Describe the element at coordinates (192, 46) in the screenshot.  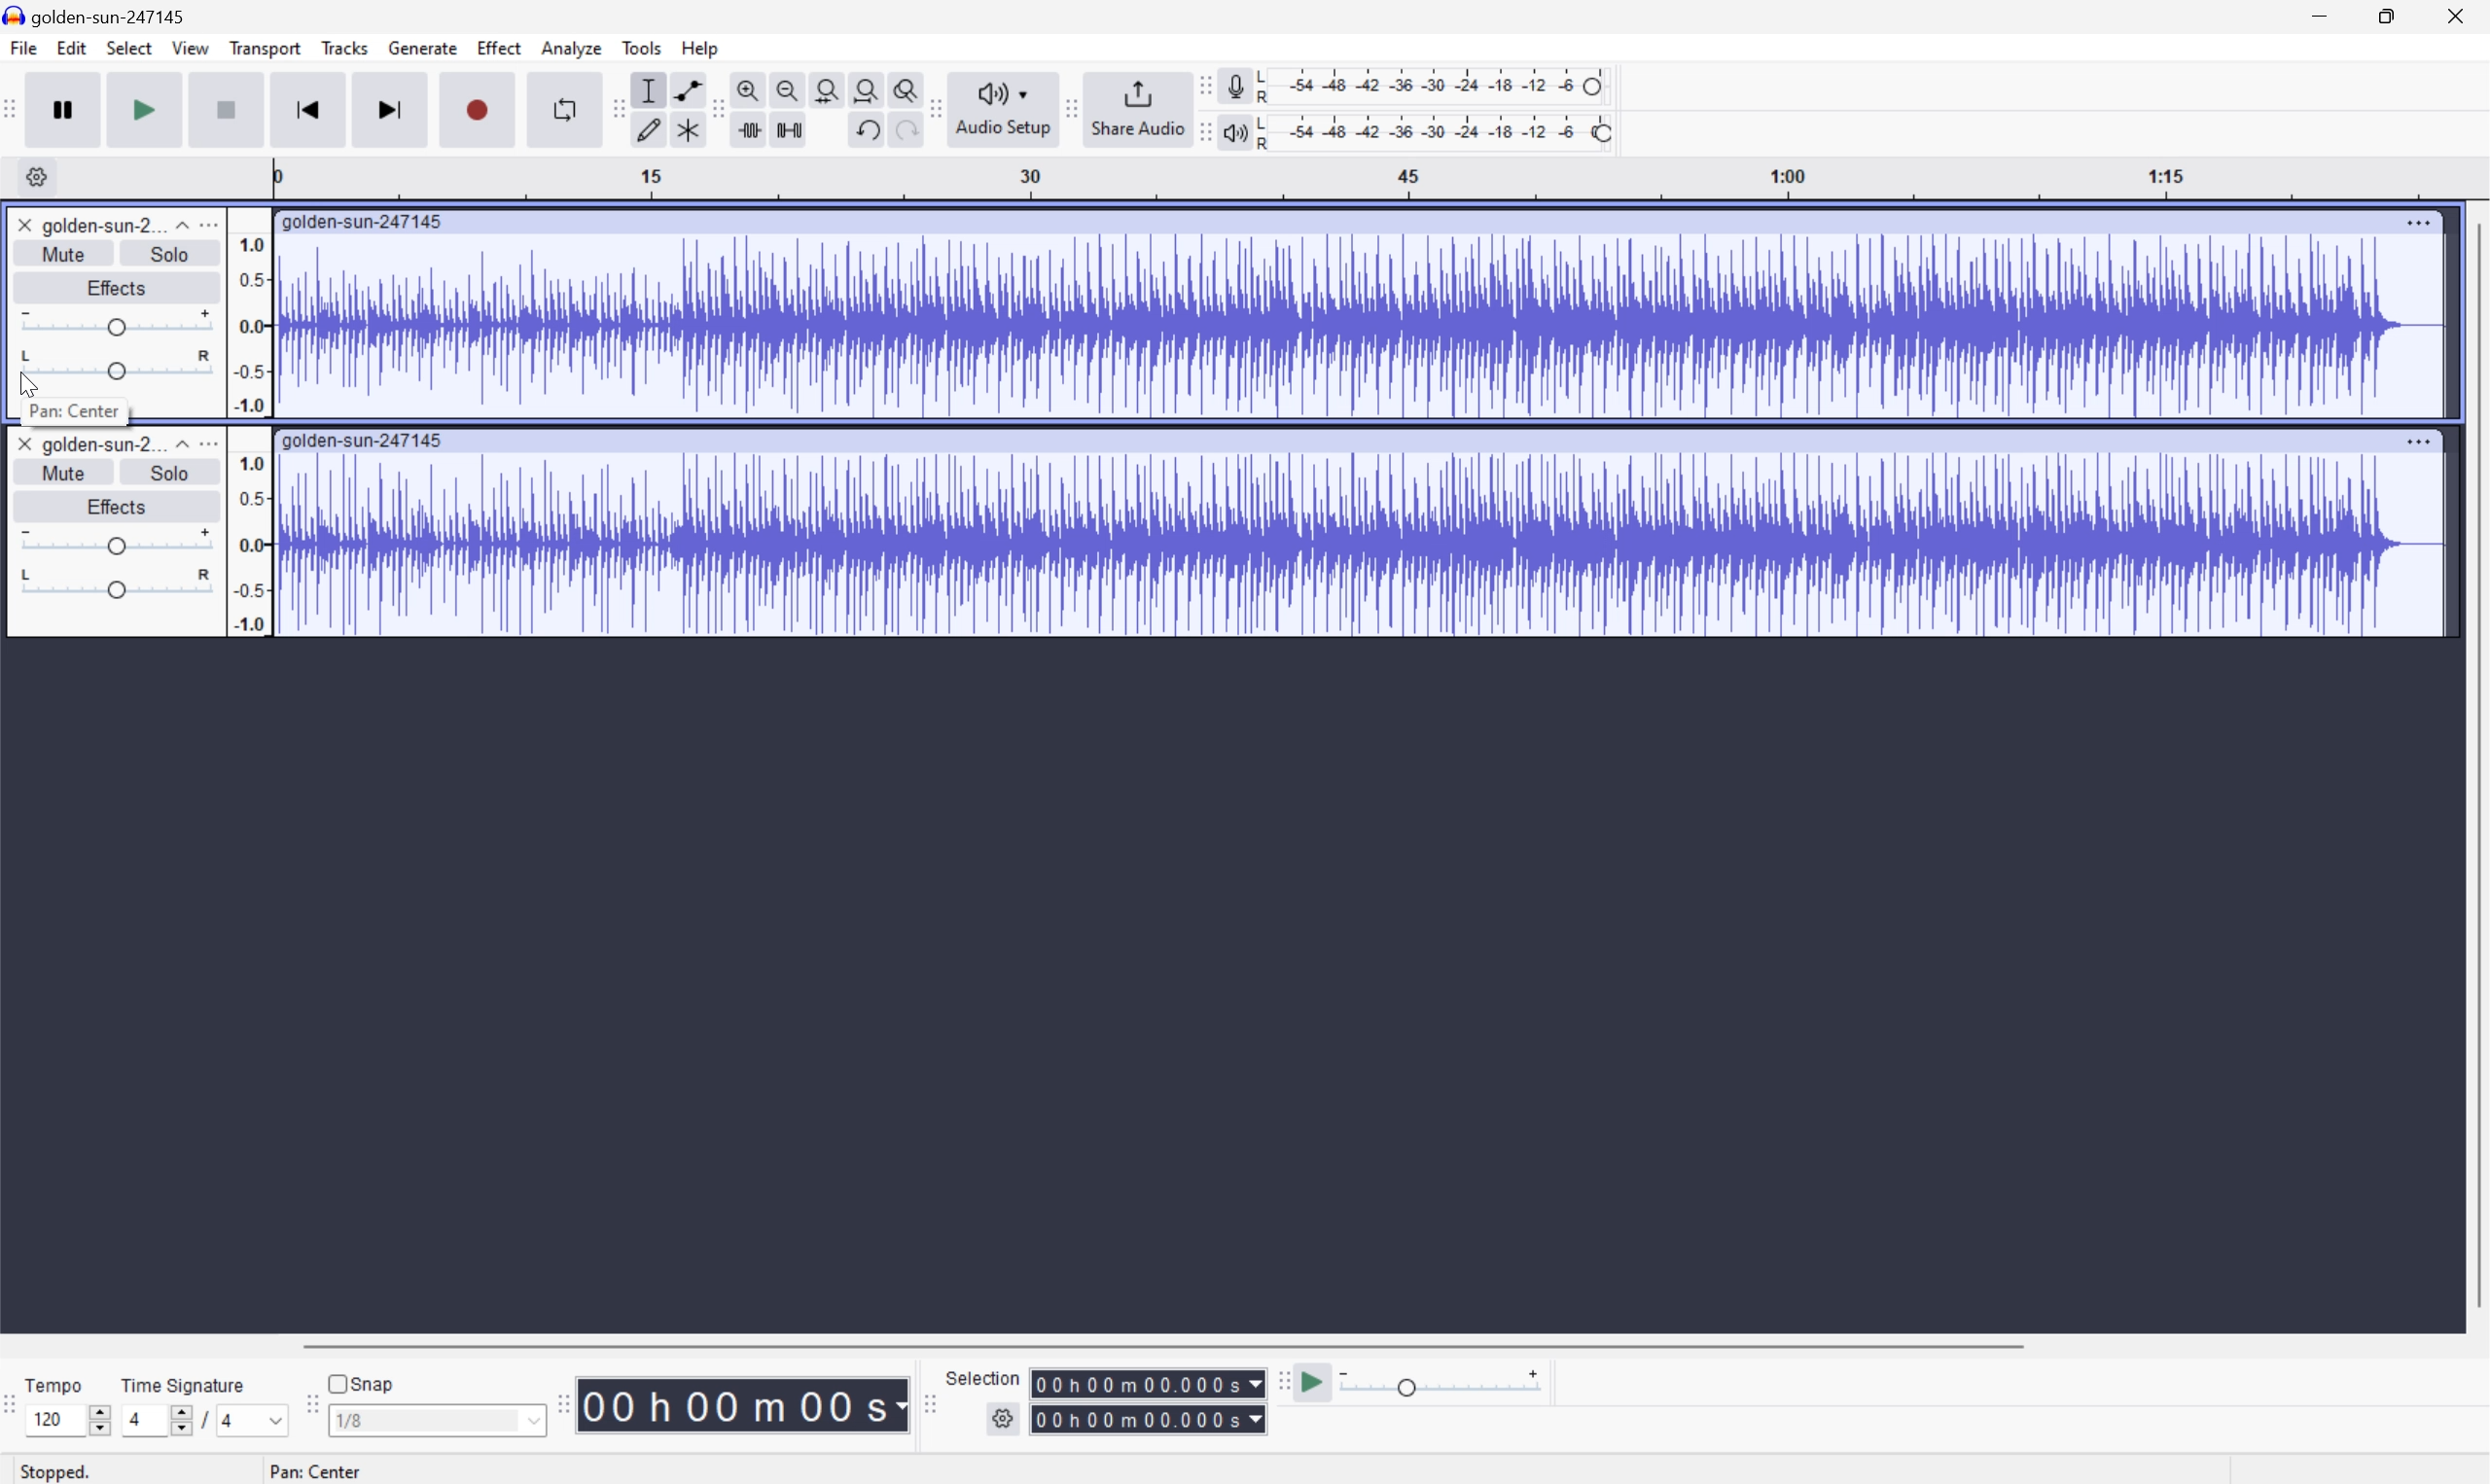
I see `View` at that location.